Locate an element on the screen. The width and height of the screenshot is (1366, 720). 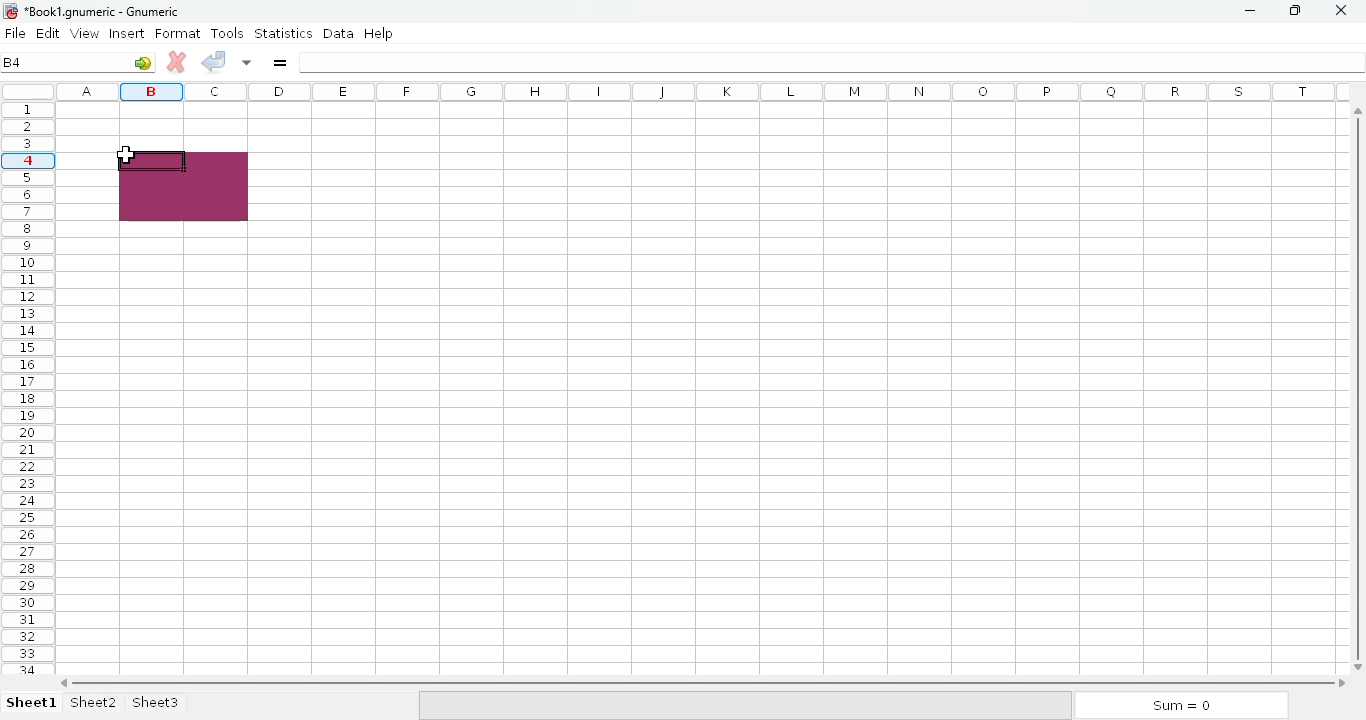
sum = 0 is located at coordinates (1179, 706).